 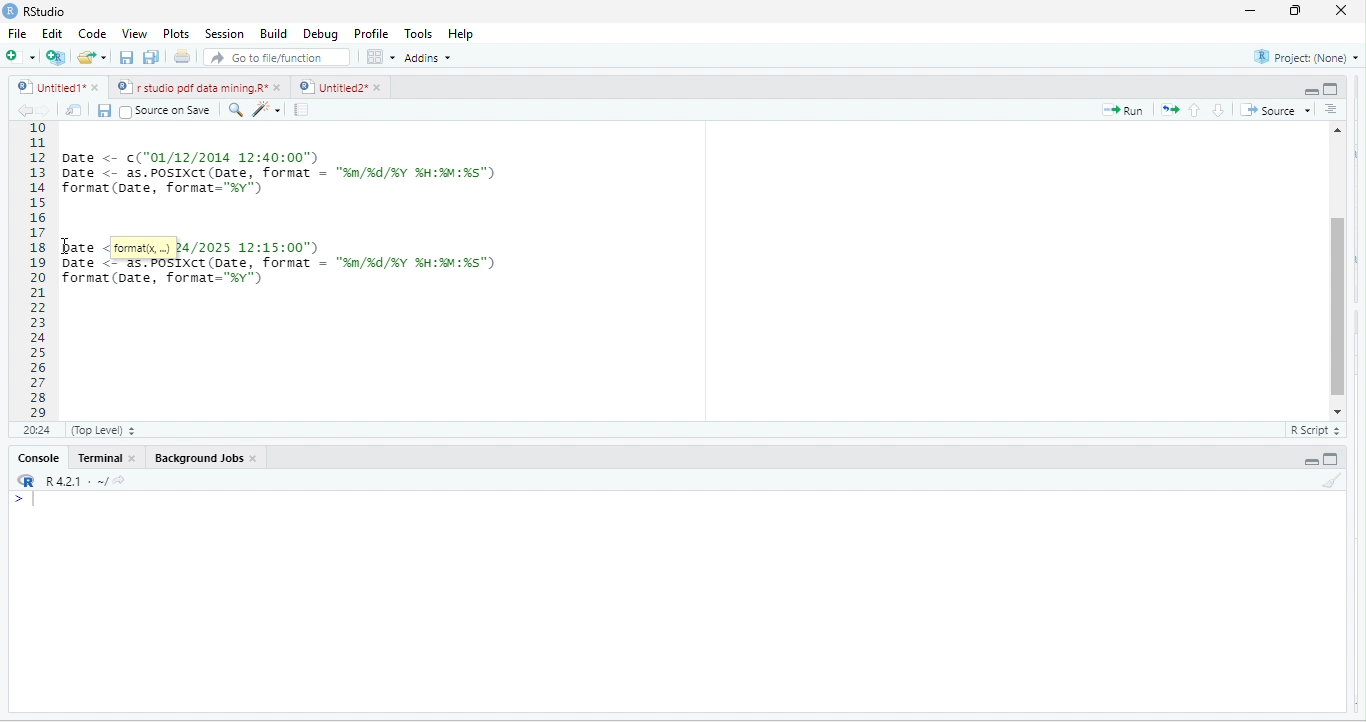 I want to click on minimize, so click(x=1251, y=12).